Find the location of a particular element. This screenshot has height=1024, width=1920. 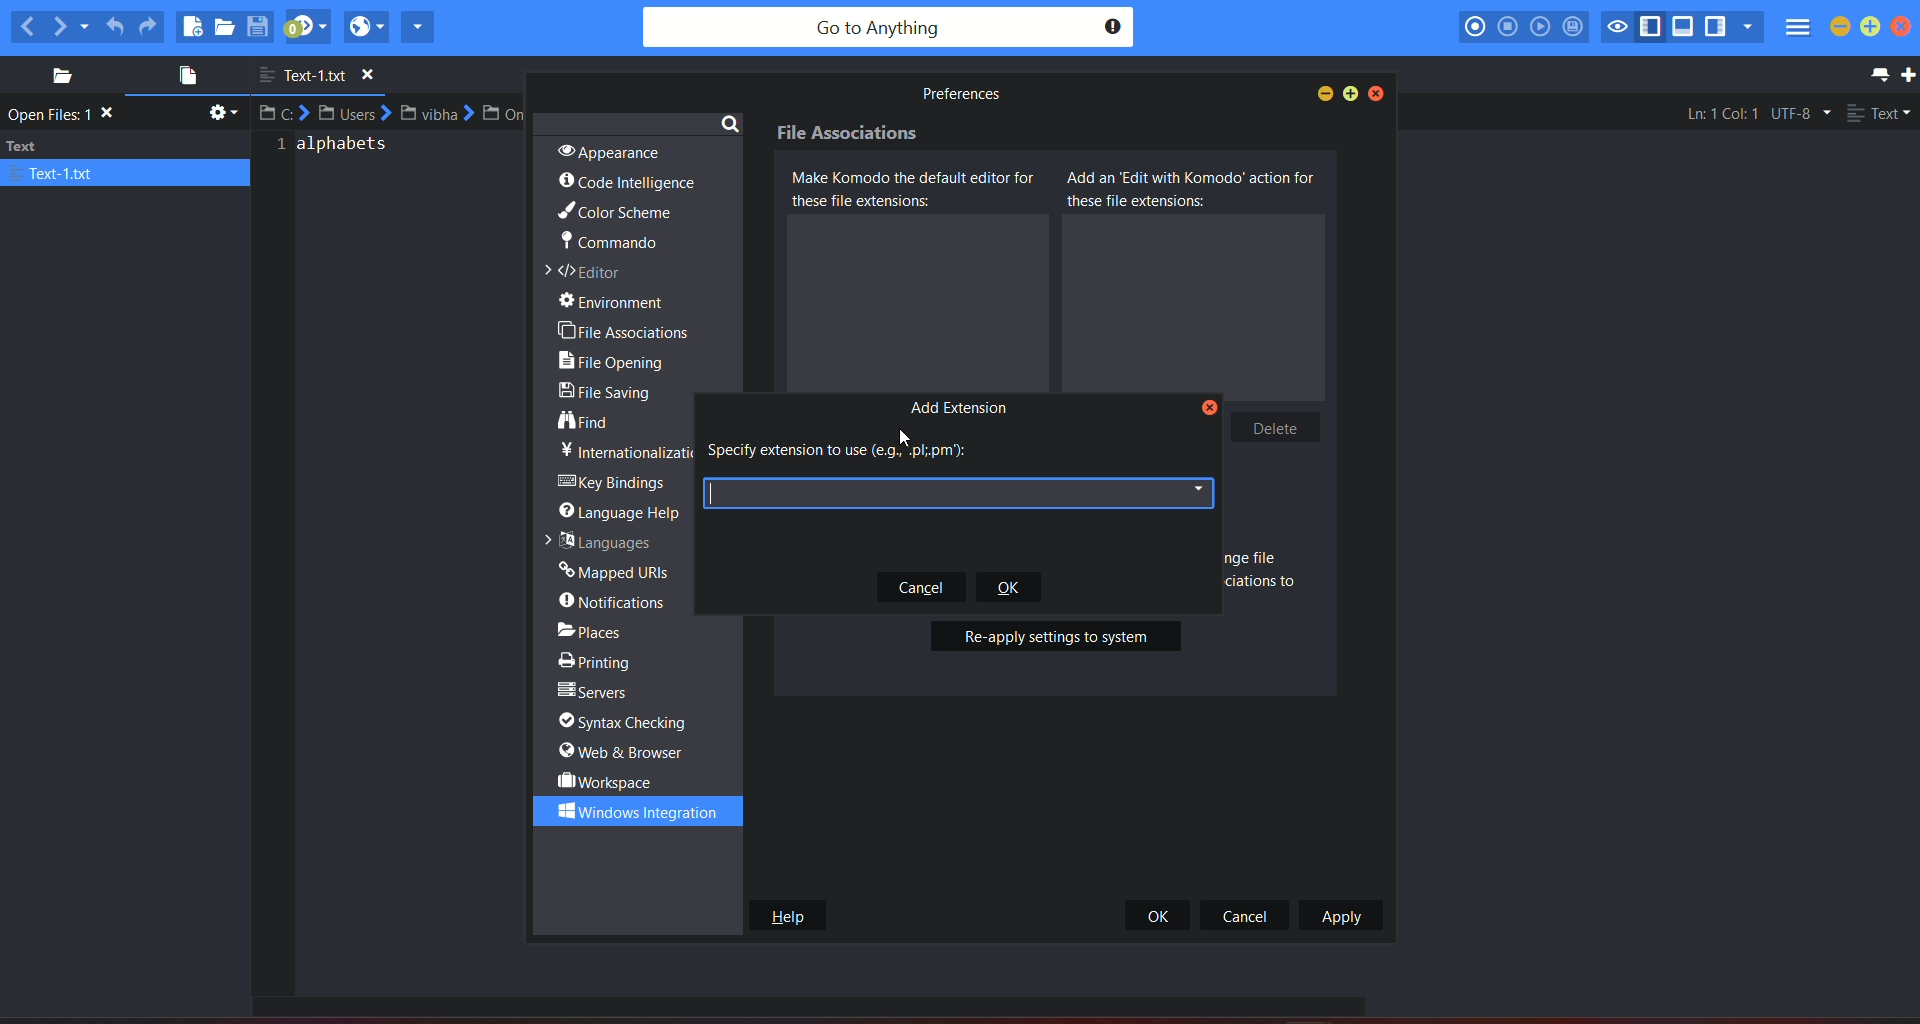

open file is located at coordinates (182, 78).